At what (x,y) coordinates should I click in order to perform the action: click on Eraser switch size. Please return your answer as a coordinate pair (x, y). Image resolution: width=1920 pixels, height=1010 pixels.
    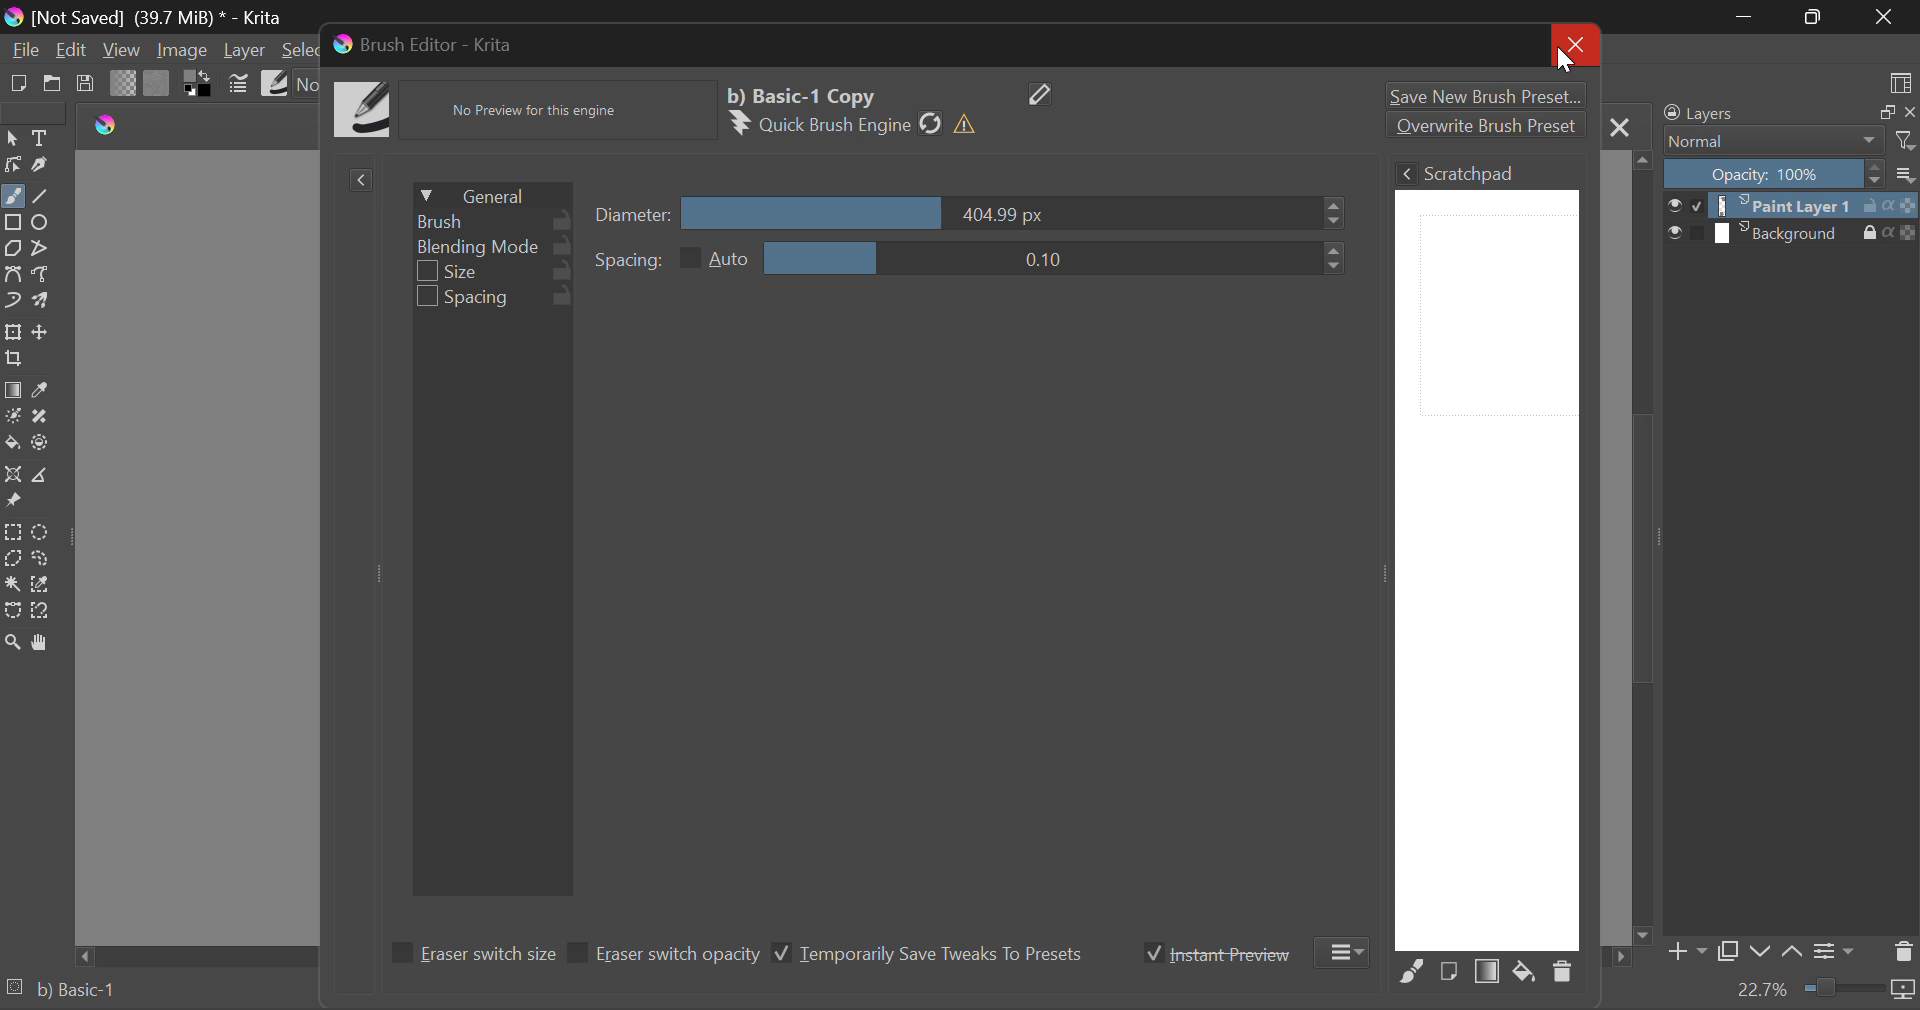
    Looking at the image, I should click on (470, 956).